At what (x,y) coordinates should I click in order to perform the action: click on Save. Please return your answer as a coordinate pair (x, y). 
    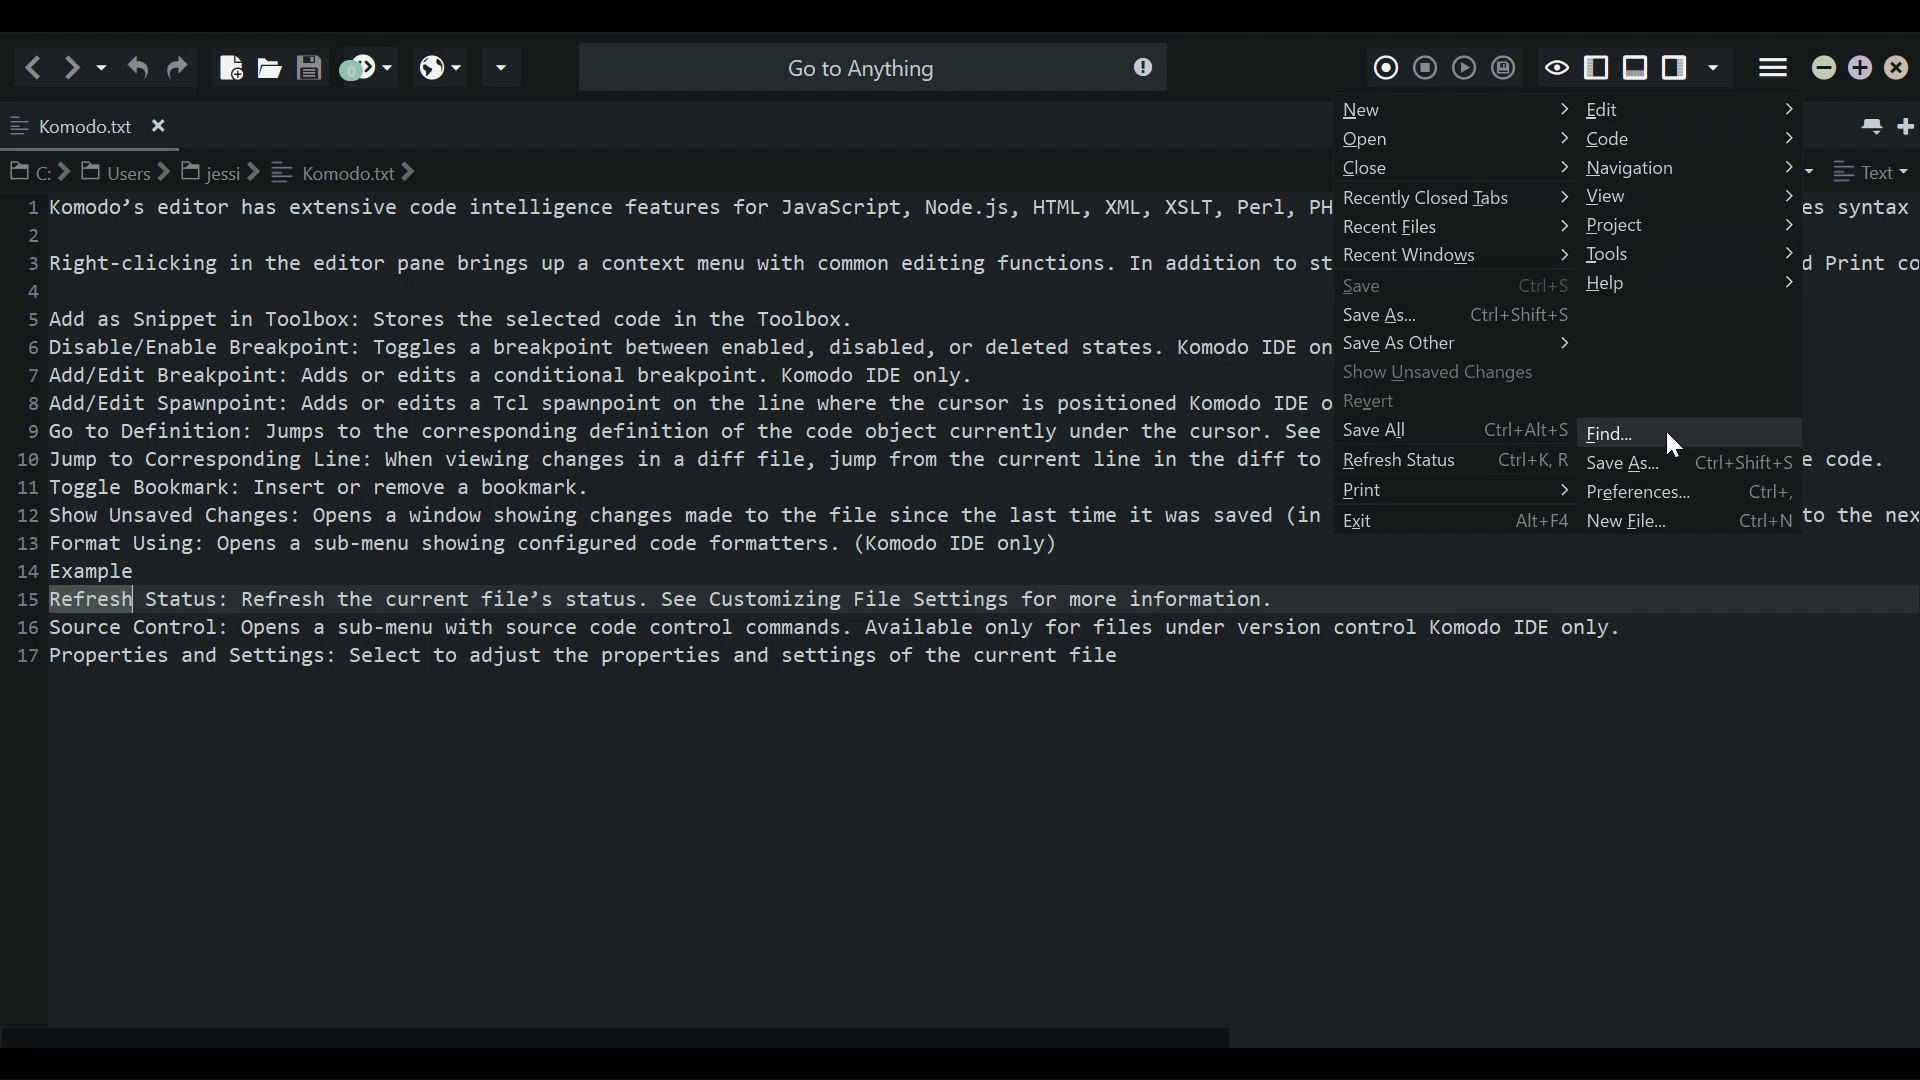
    Looking at the image, I should click on (1455, 285).